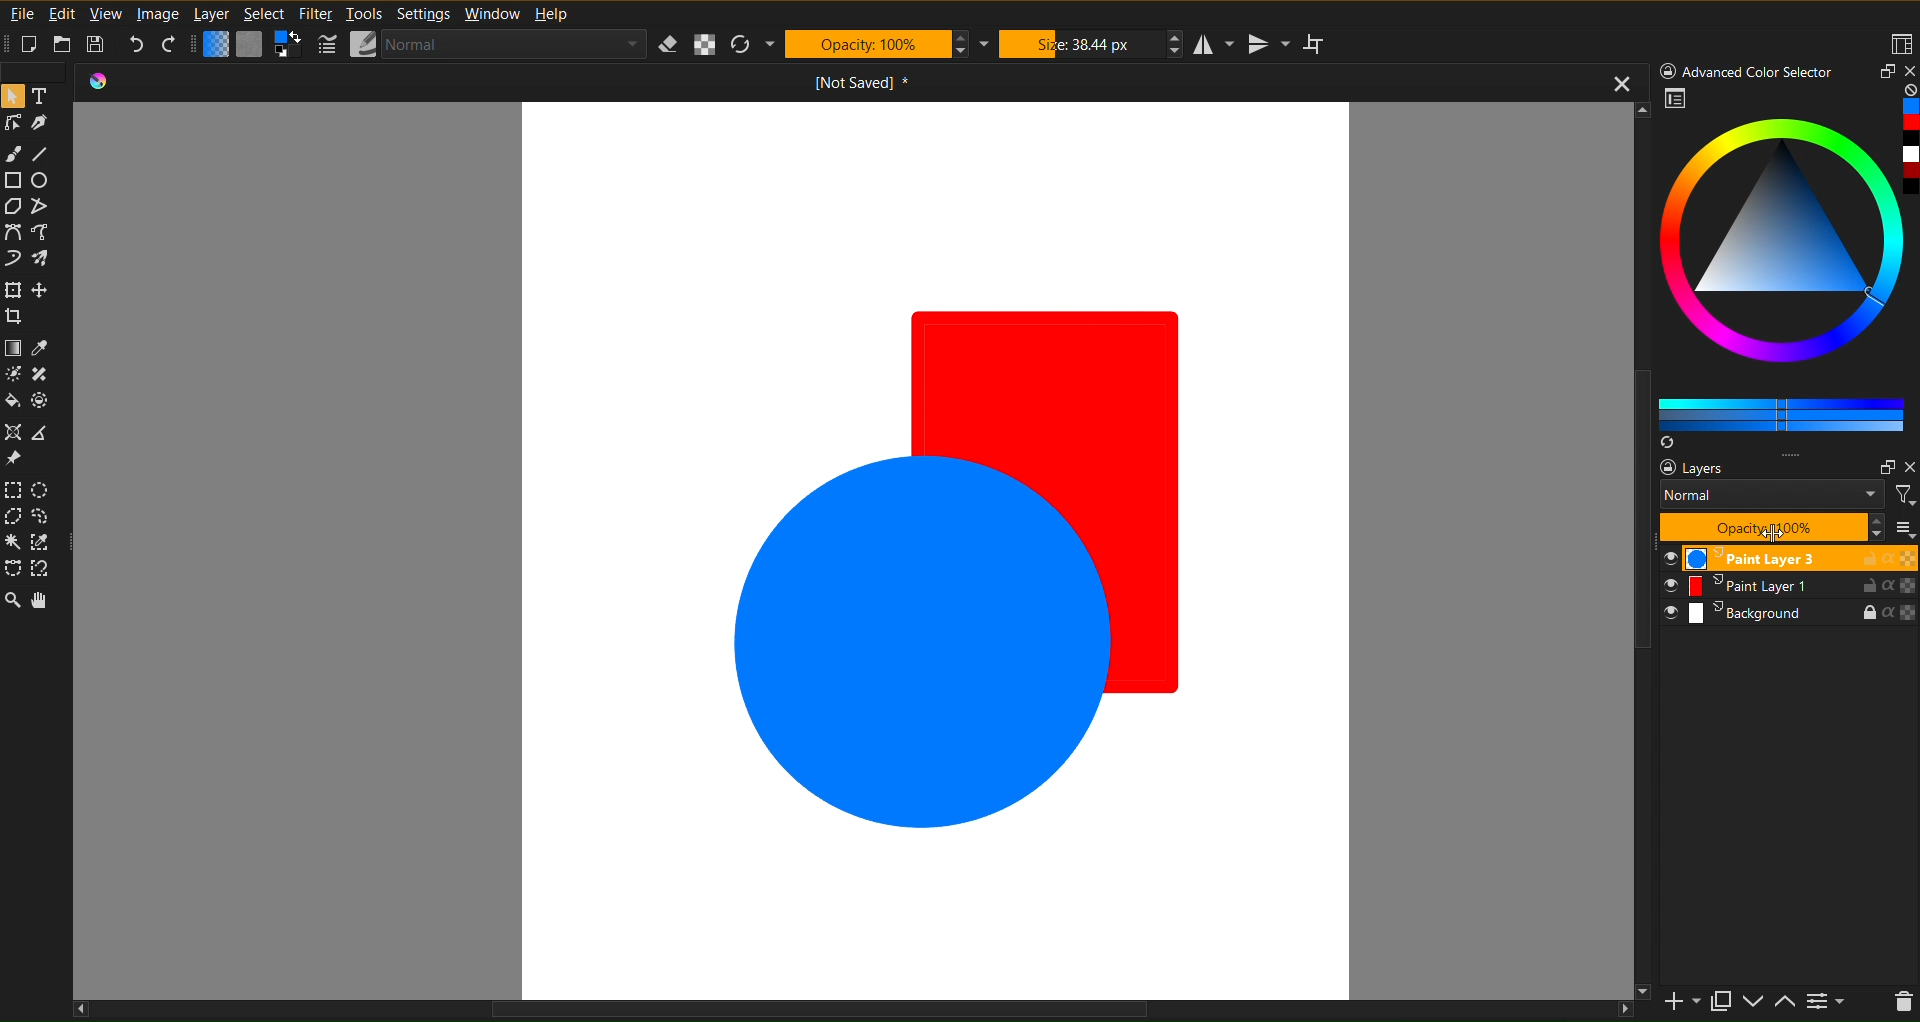 The width and height of the screenshot is (1920, 1022). Describe the element at coordinates (34, 123) in the screenshot. I see `Line Tools` at that location.